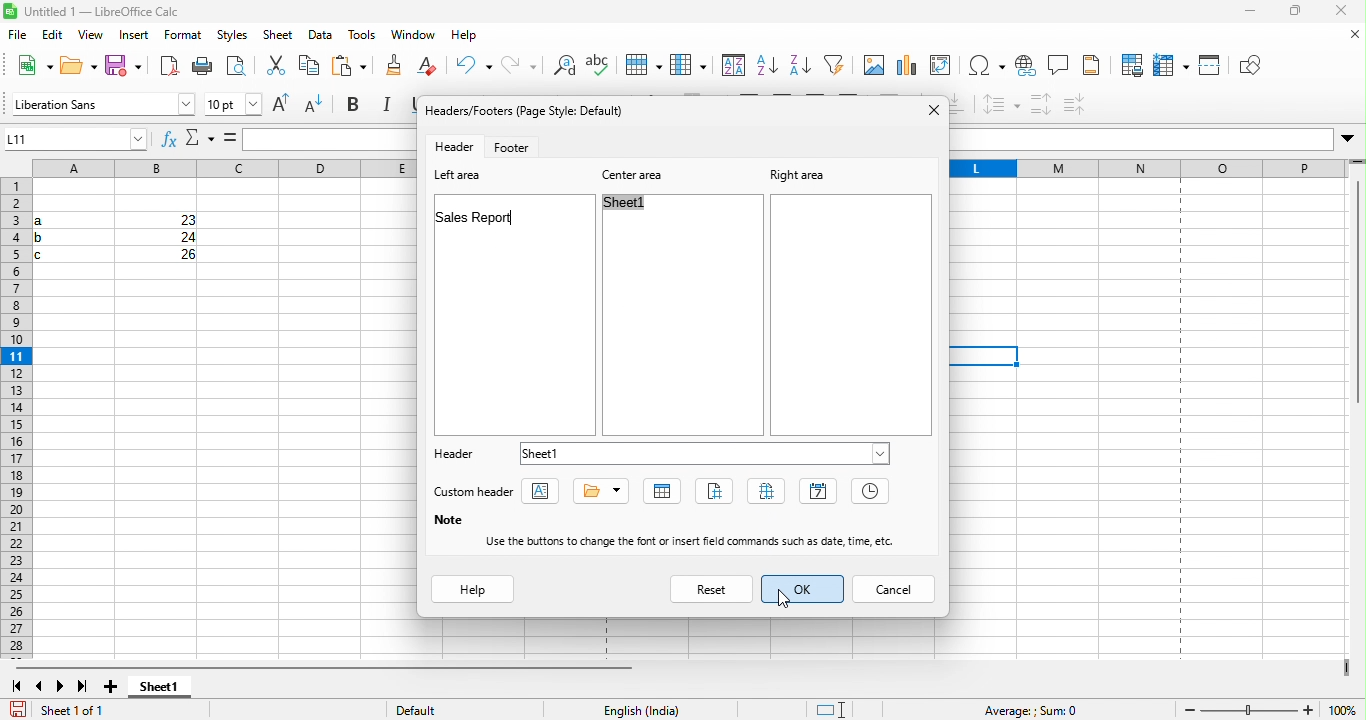 The image size is (1366, 720). I want to click on format, so click(184, 39).